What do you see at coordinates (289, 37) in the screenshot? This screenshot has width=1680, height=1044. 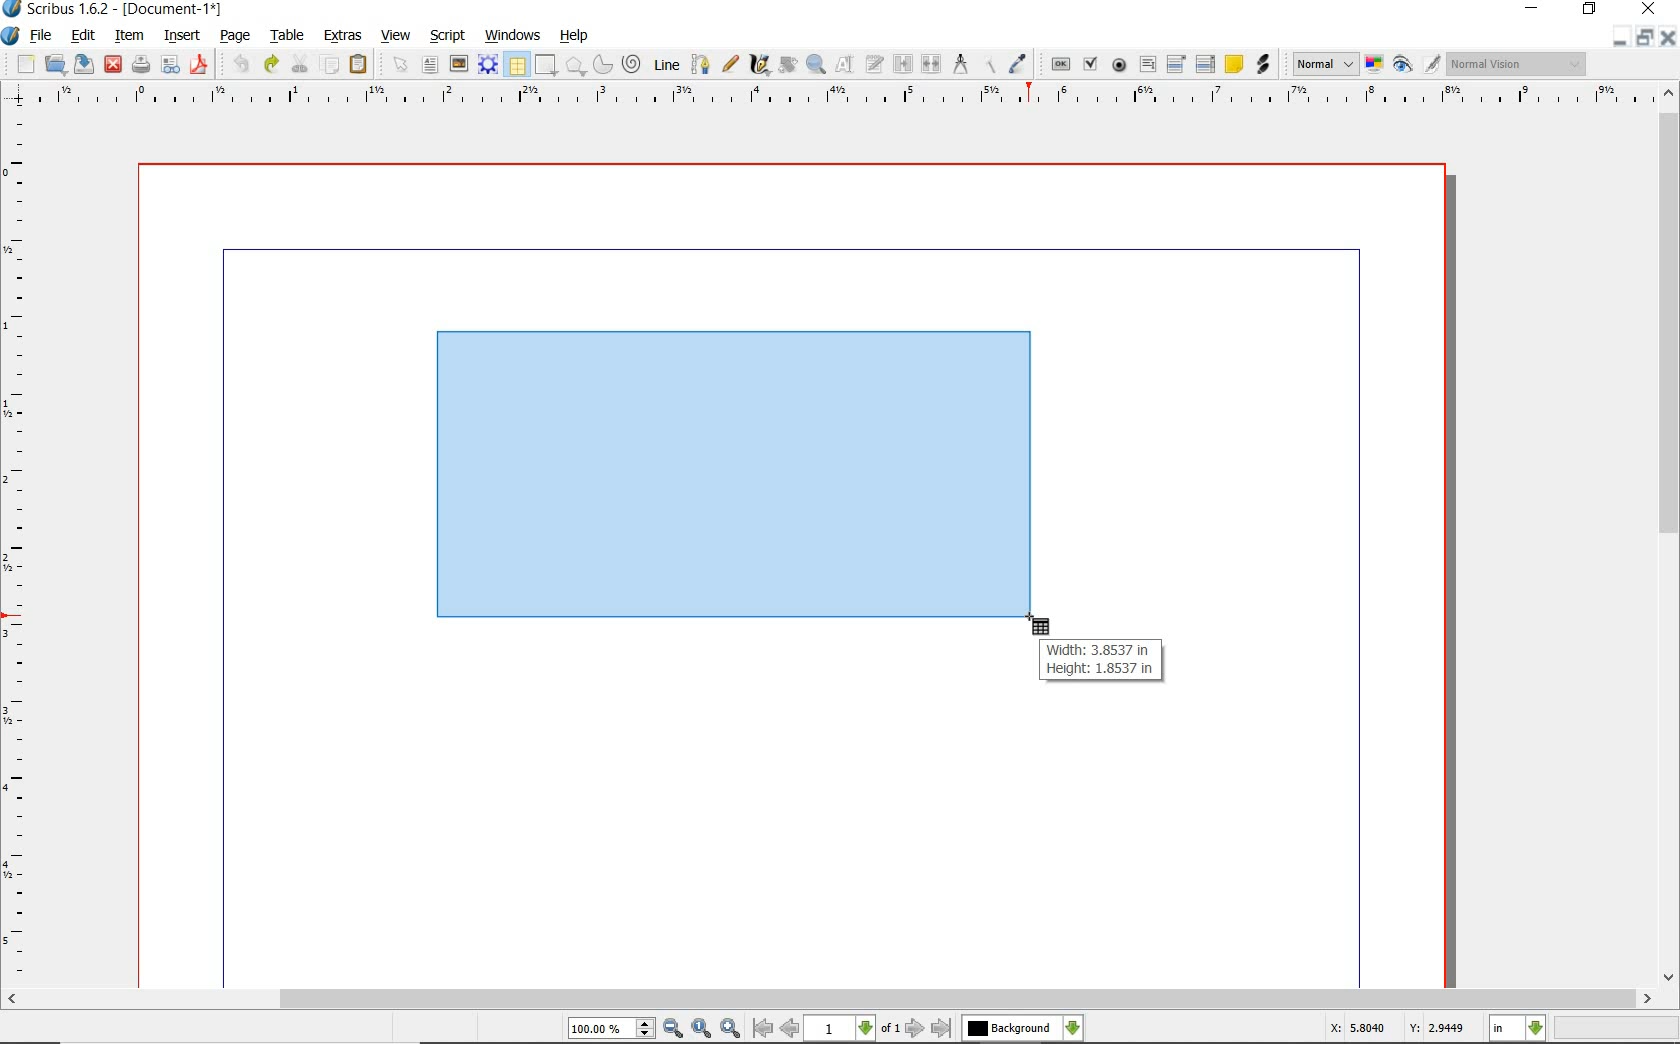 I see `table` at bounding box center [289, 37].